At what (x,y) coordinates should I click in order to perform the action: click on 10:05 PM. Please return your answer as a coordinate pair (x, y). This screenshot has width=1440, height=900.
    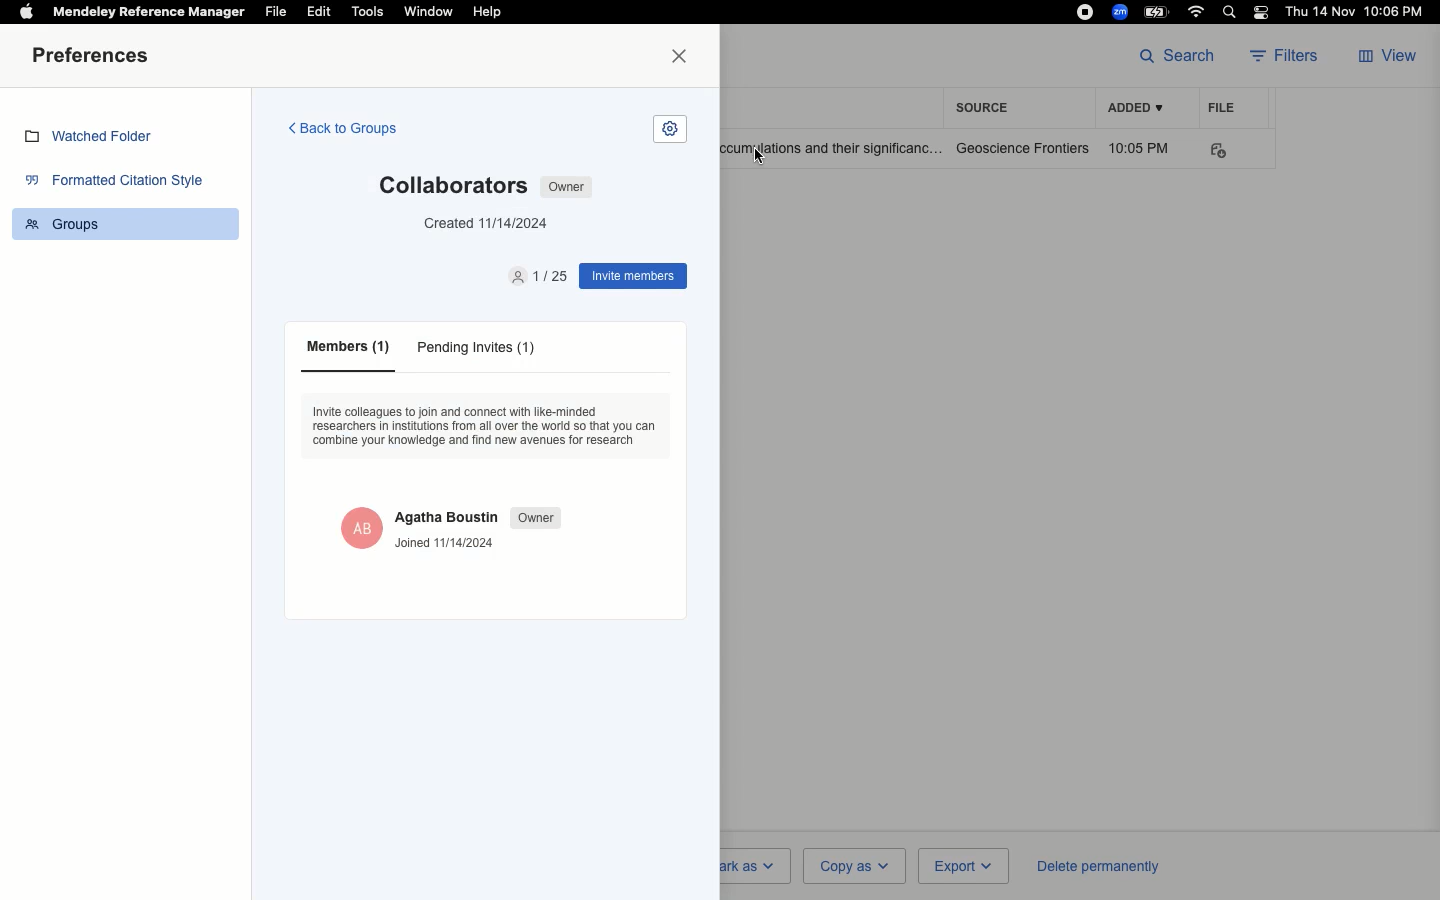
    Looking at the image, I should click on (1142, 148).